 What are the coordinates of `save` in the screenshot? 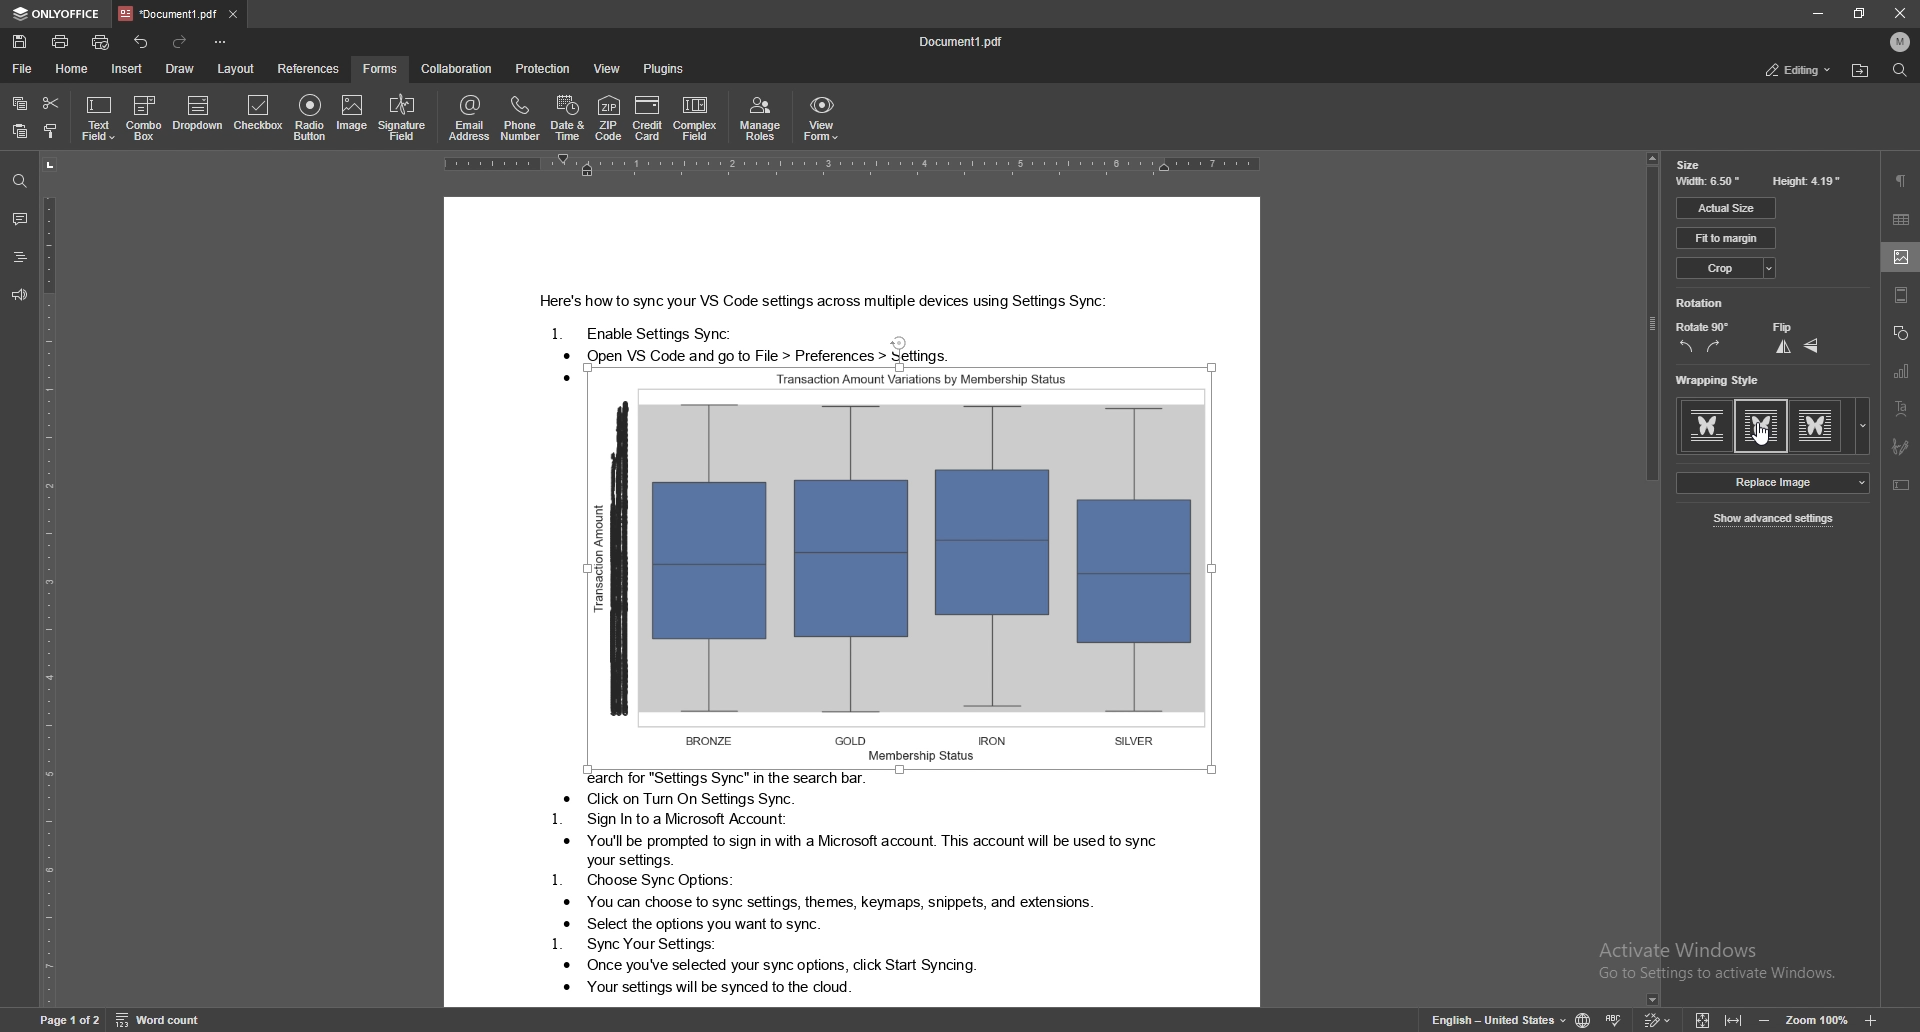 It's located at (20, 40).